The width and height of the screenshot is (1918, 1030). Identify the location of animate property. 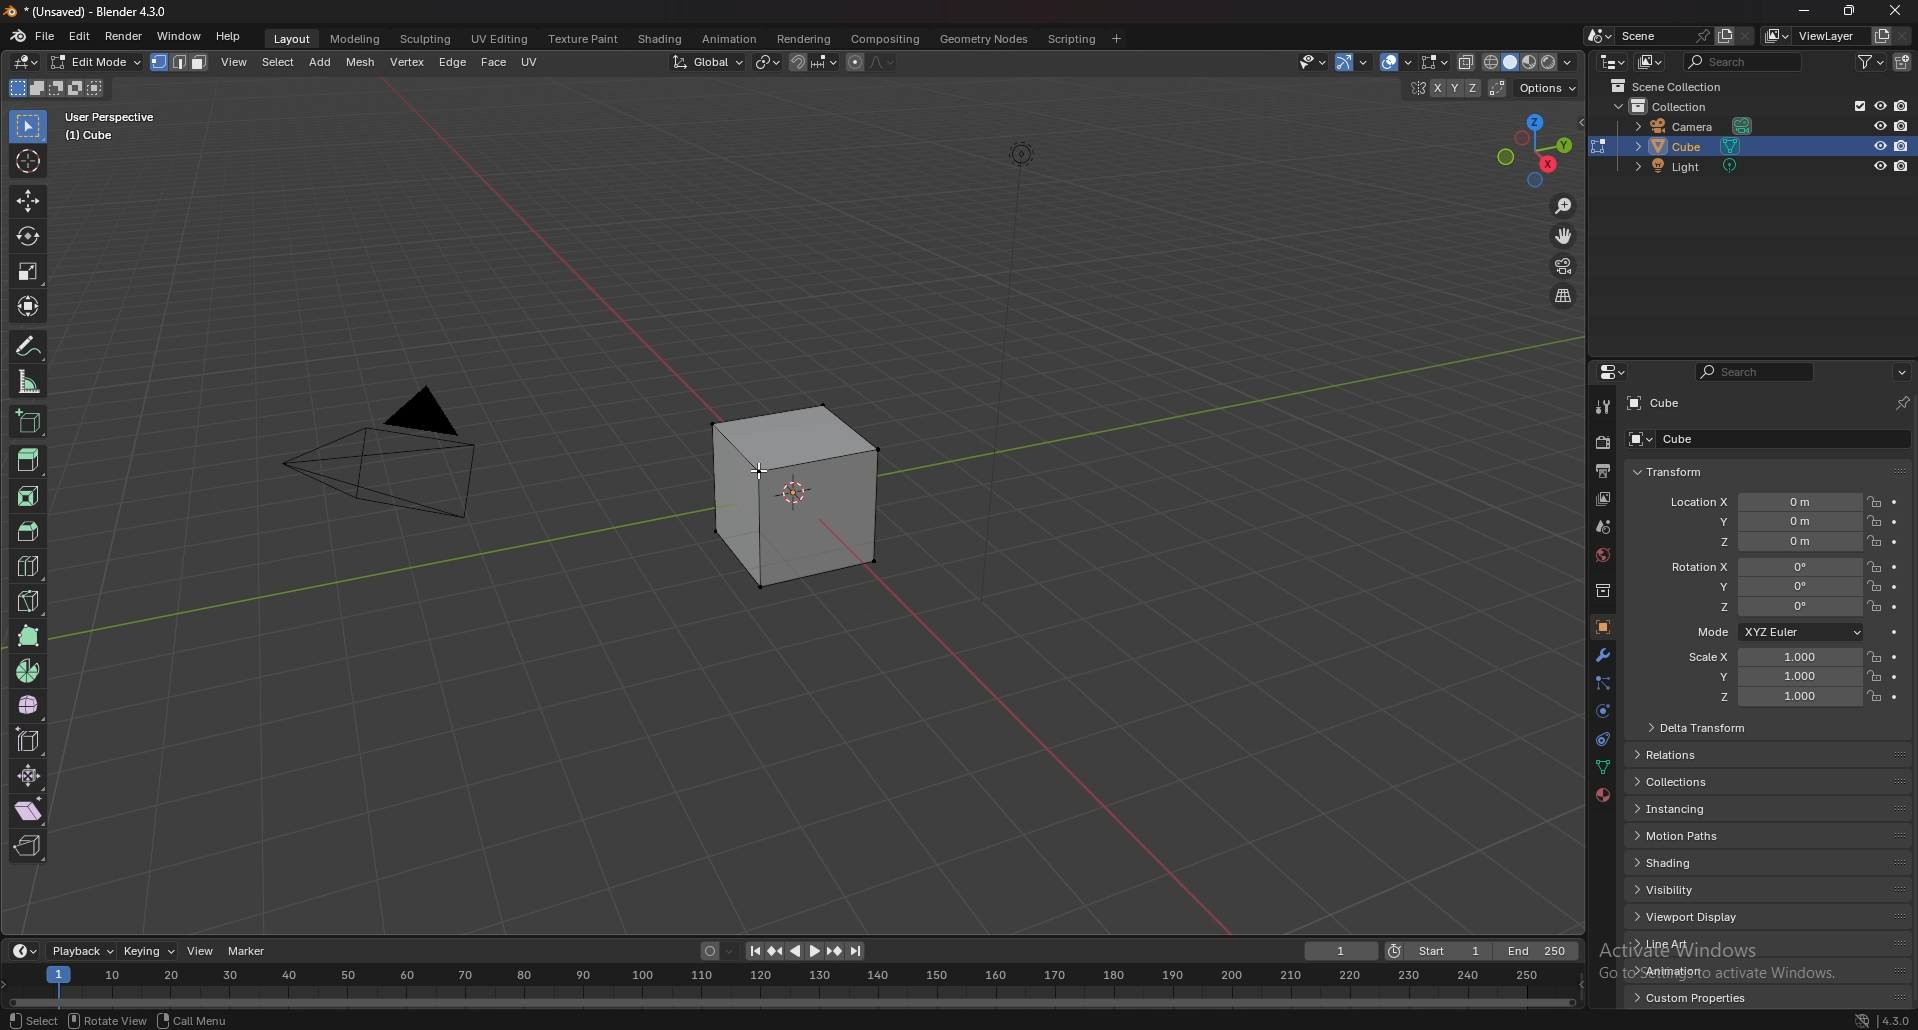
(1895, 521).